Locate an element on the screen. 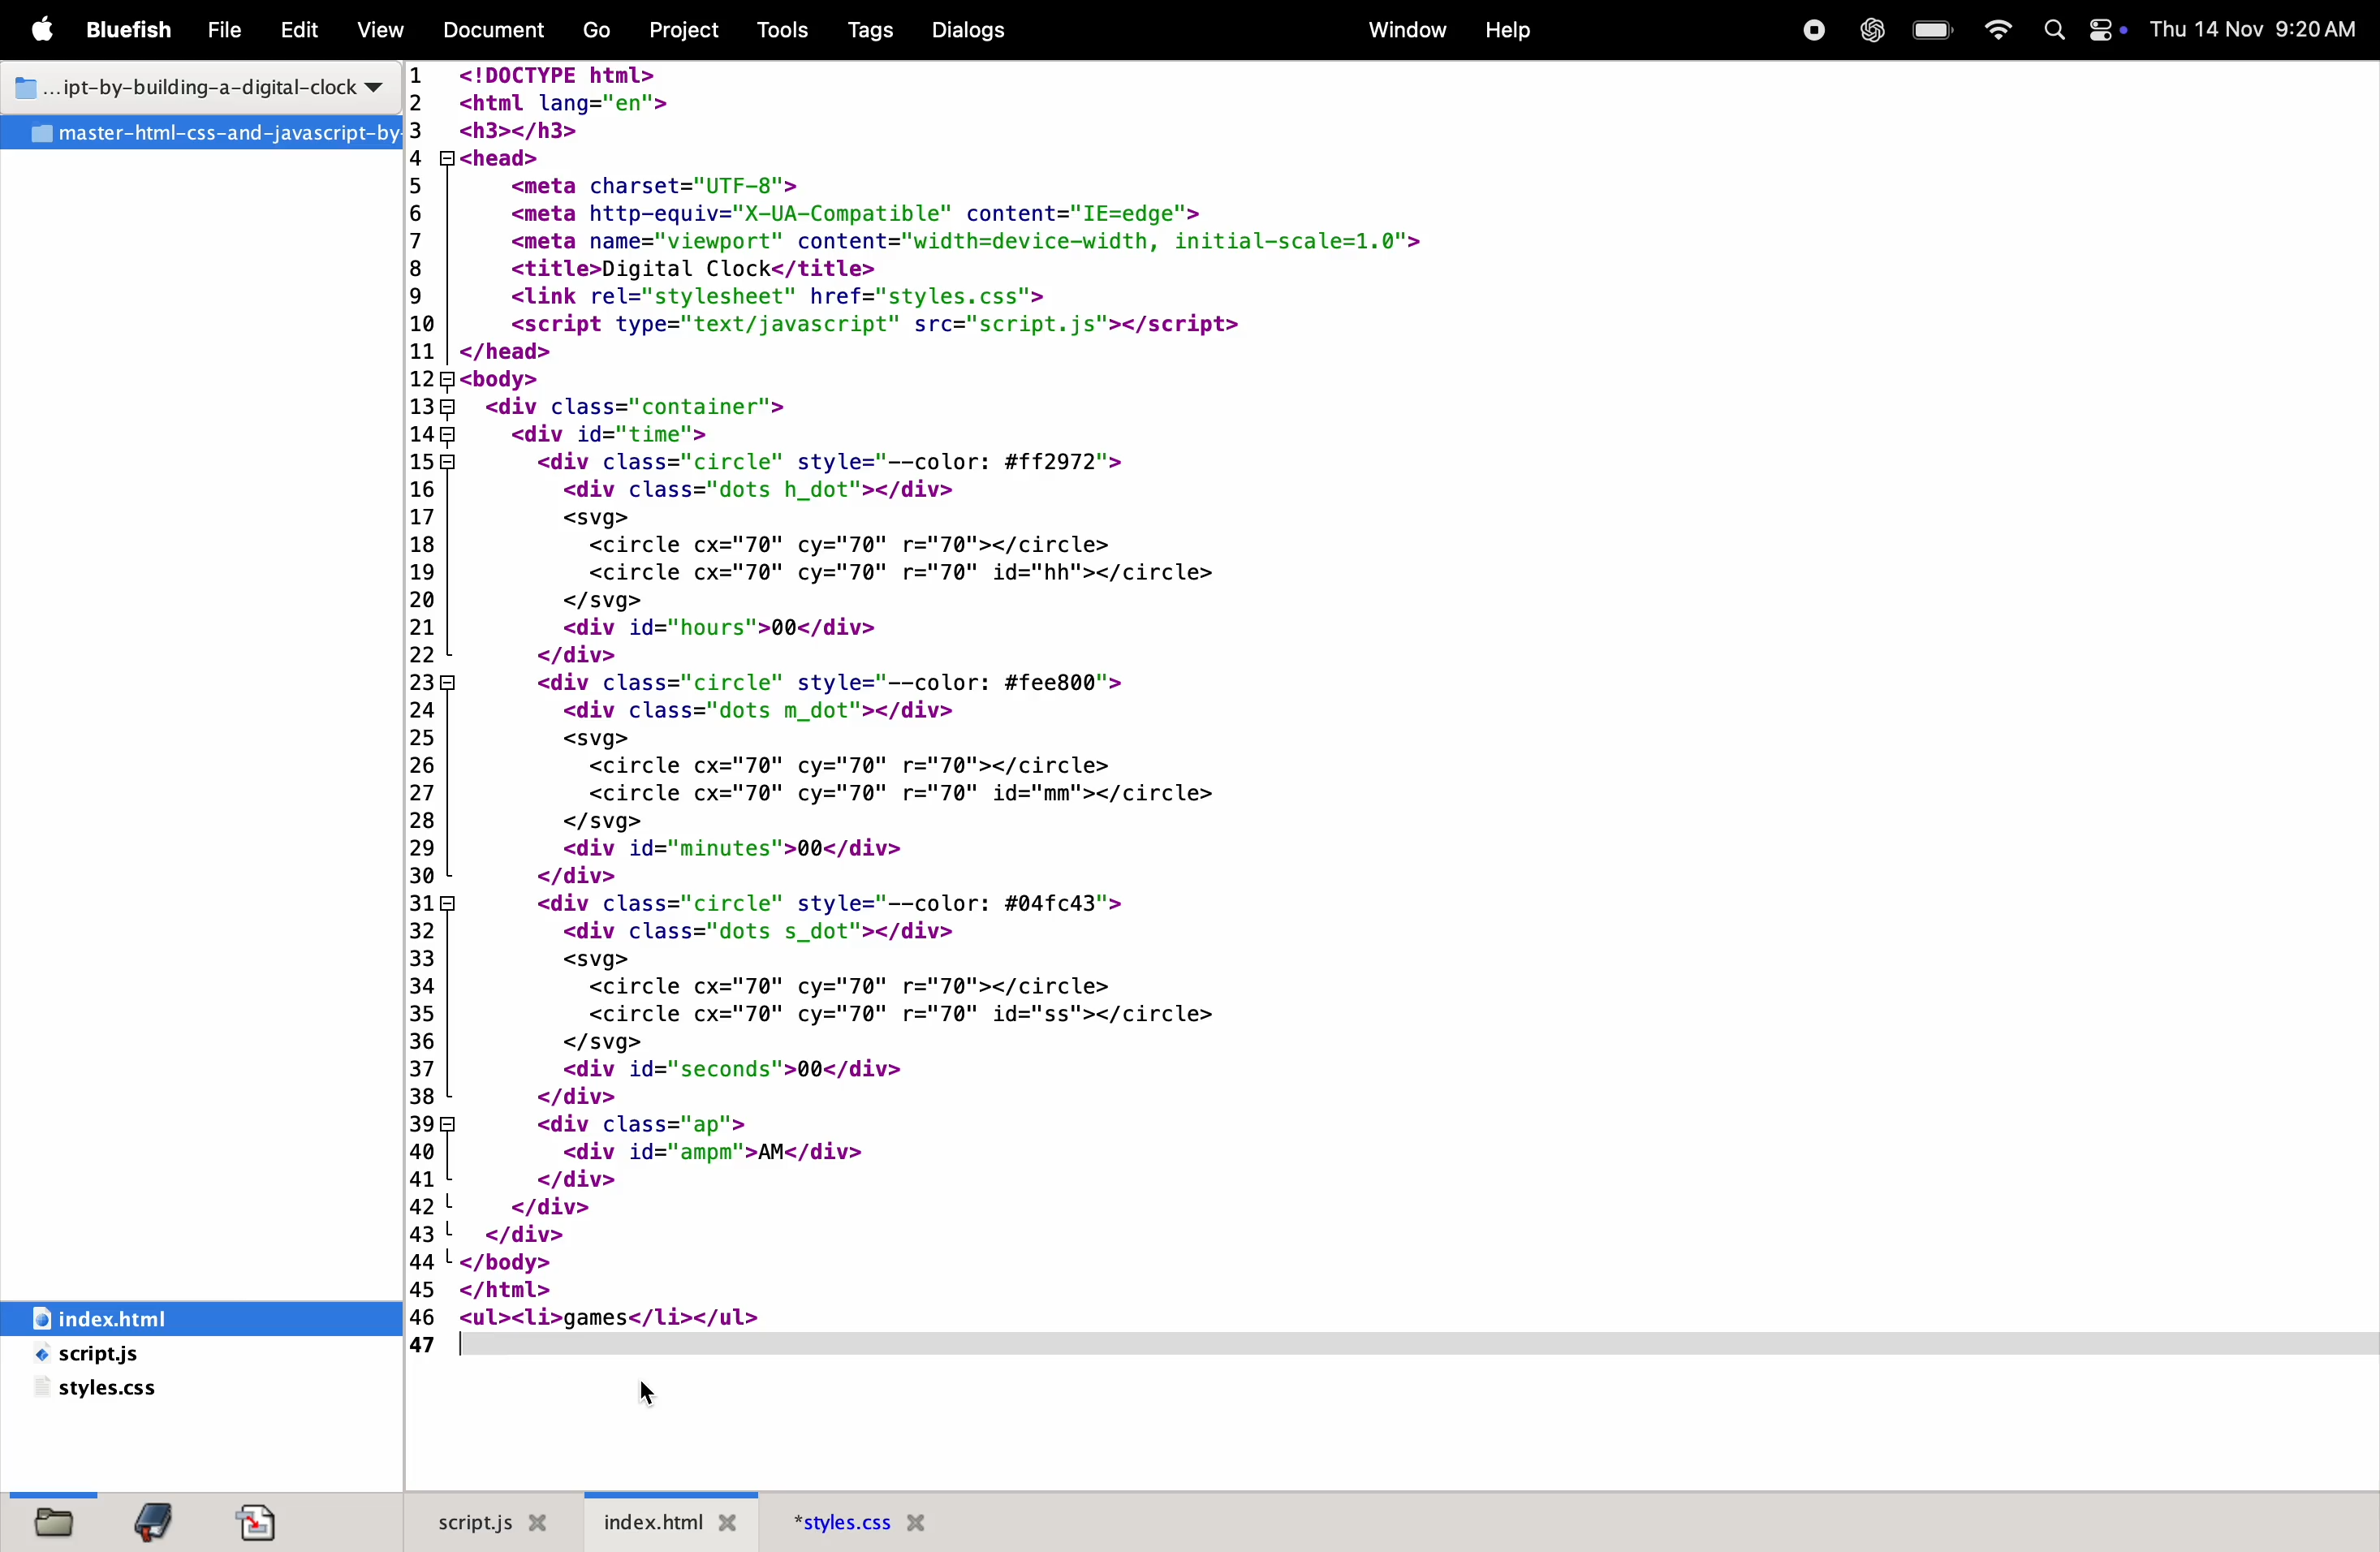 The height and width of the screenshot is (1552, 2380). master is located at coordinates (200, 133).